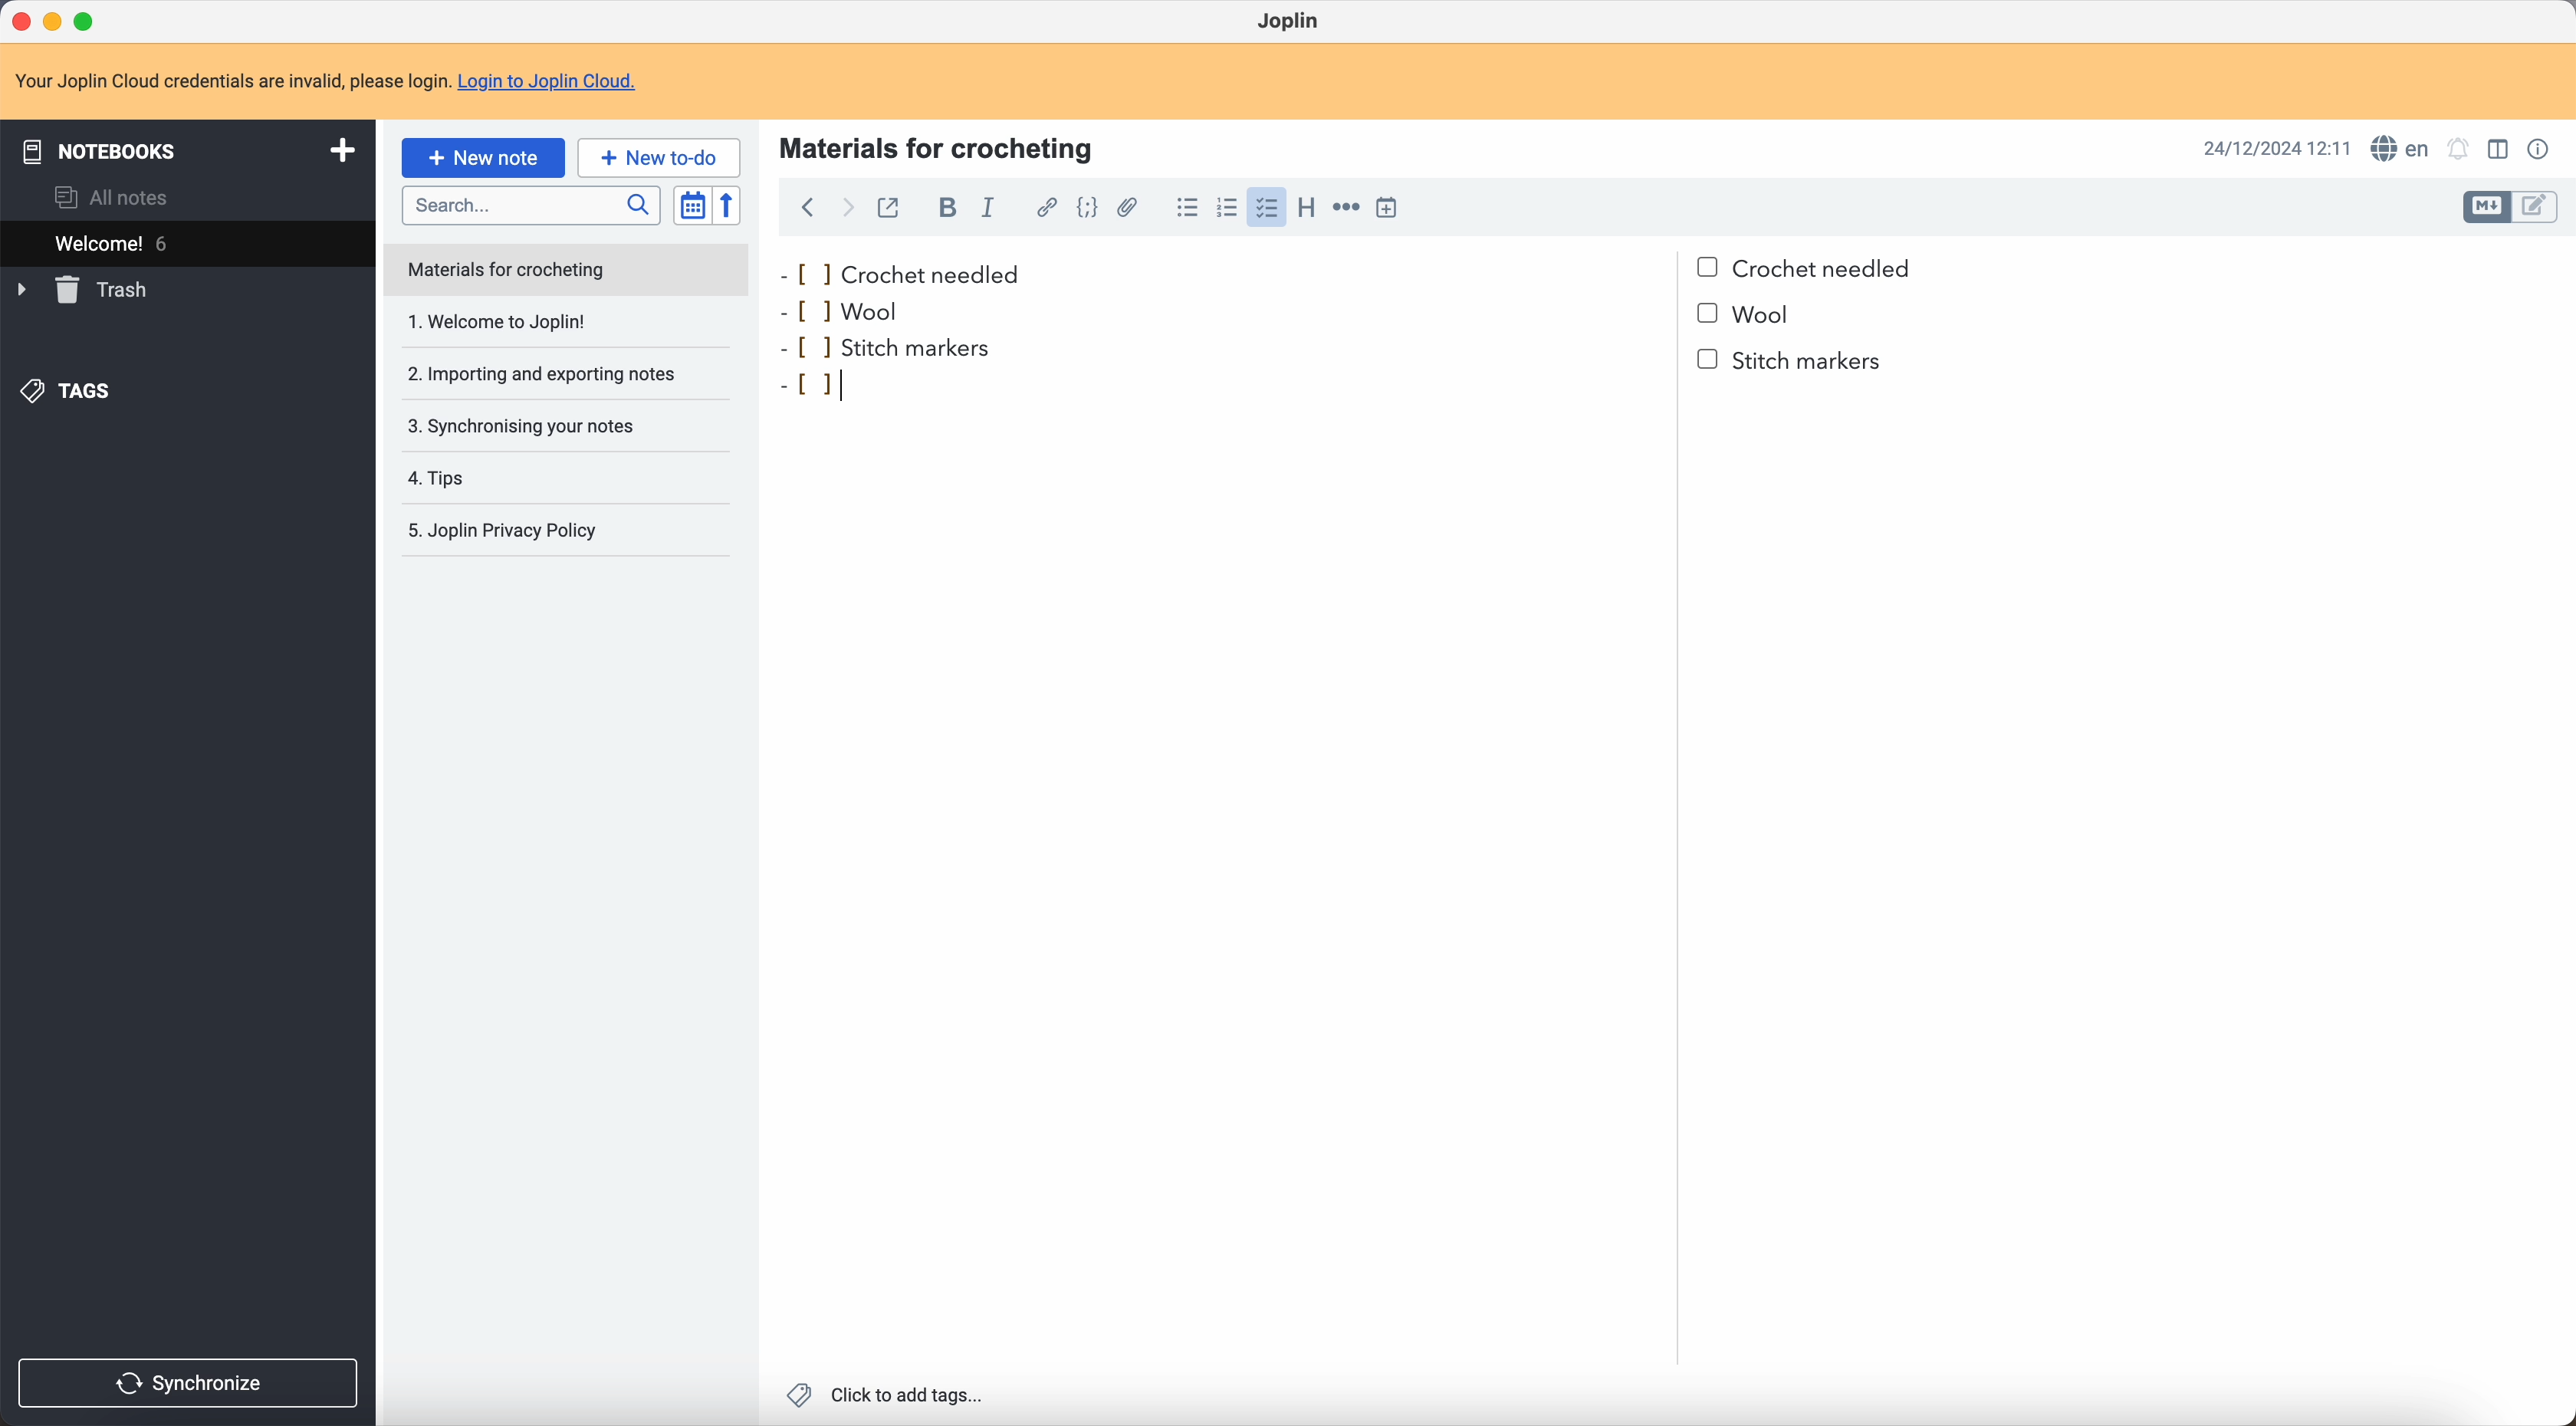 This screenshot has width=2576, height=1426. I want to click on italic, so click(992, 207).